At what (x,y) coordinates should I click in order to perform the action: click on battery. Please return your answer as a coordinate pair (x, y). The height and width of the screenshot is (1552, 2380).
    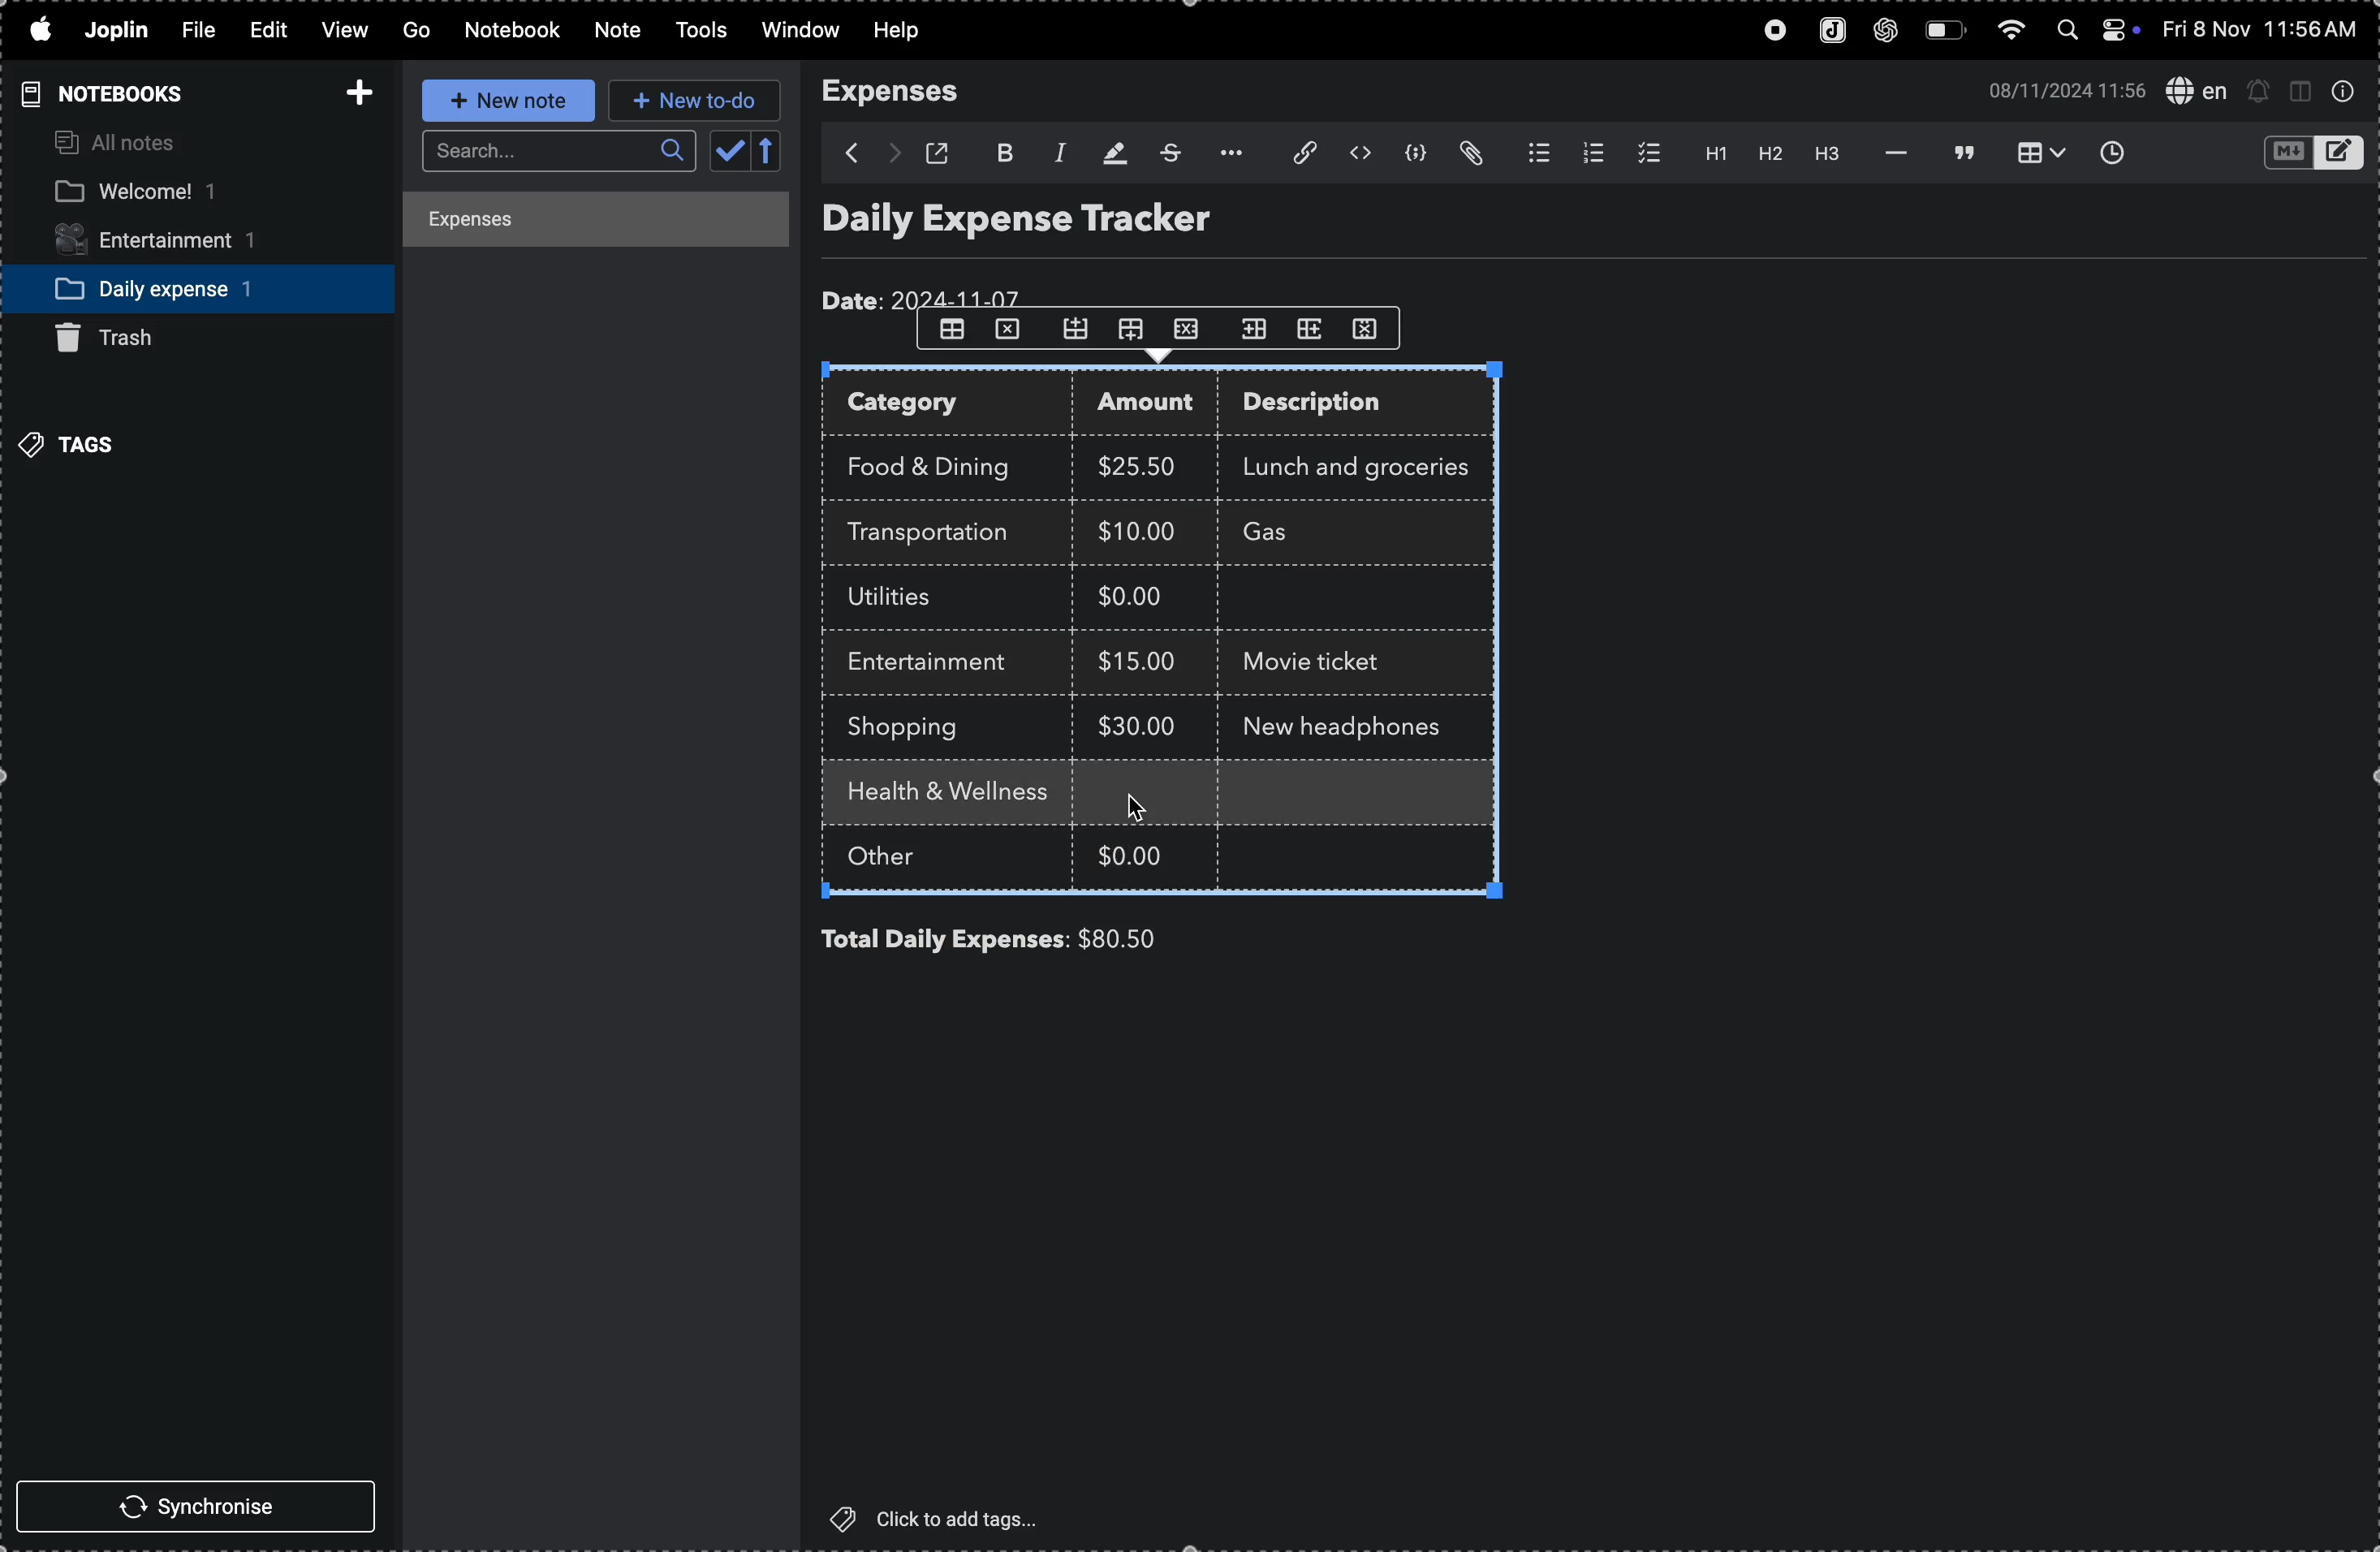
    Looking at the image, I should click on (1945, 31).